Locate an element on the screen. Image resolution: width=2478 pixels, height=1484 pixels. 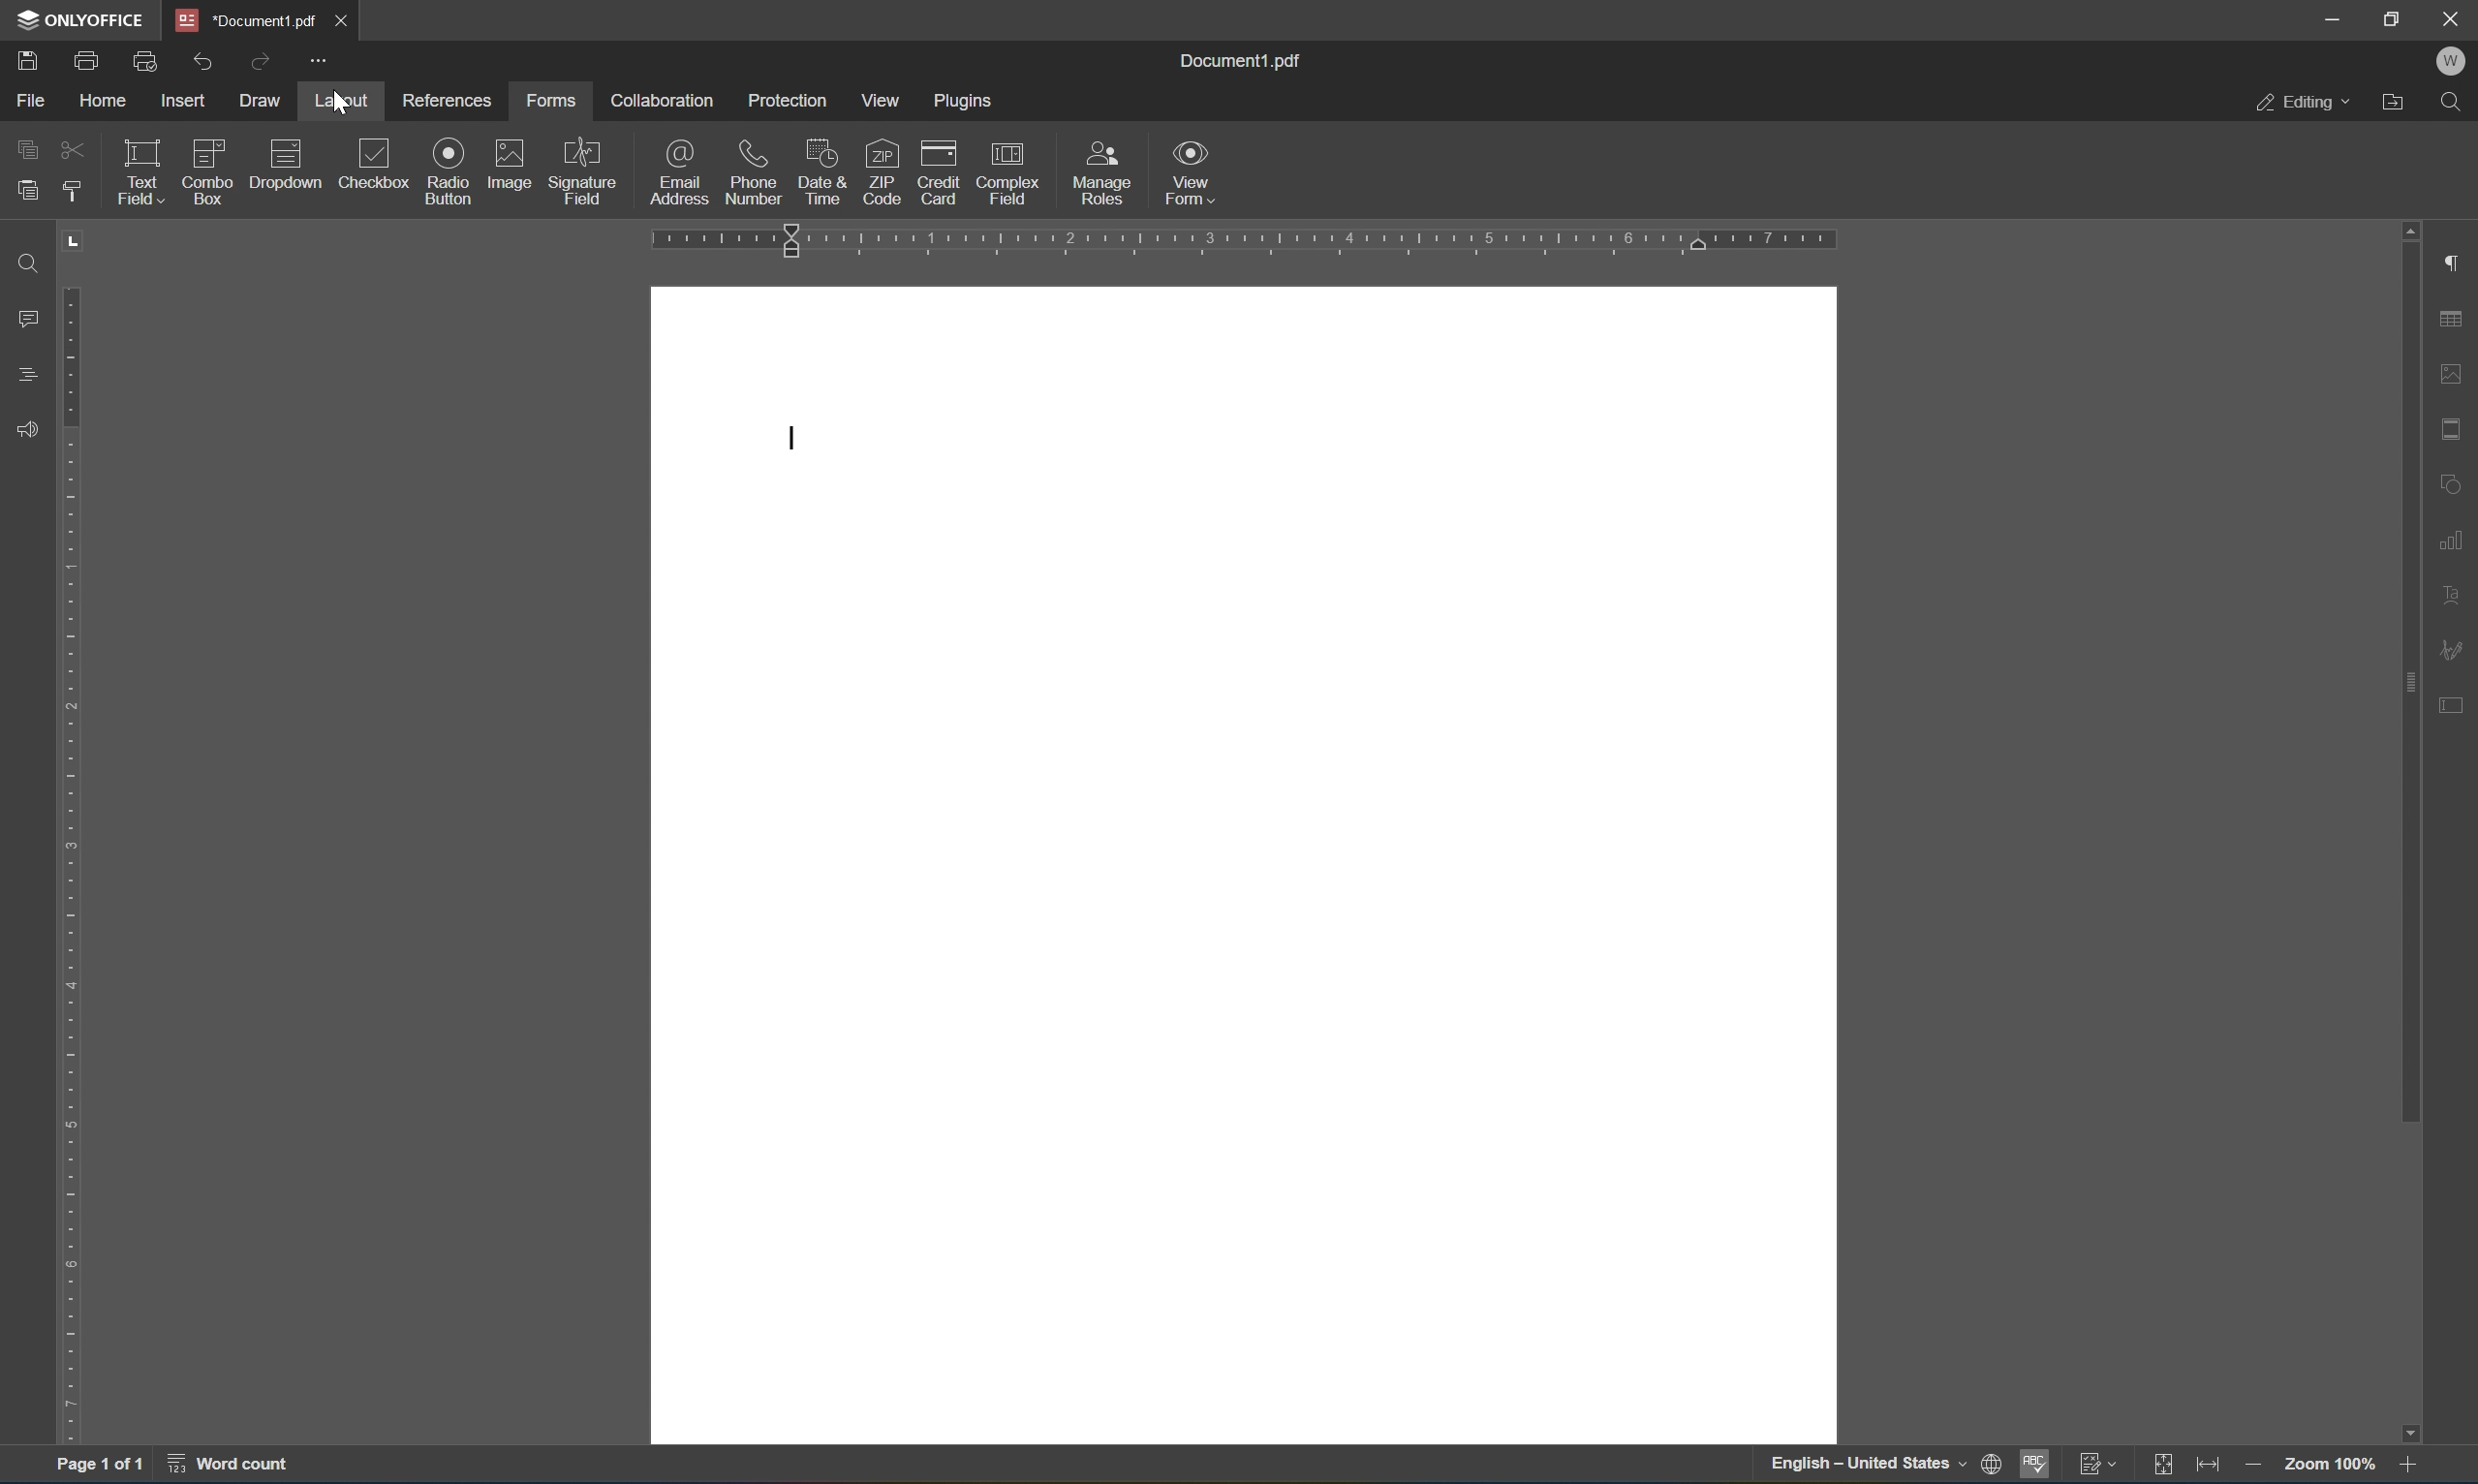
signature fixed is located at coordinates (583, 170).